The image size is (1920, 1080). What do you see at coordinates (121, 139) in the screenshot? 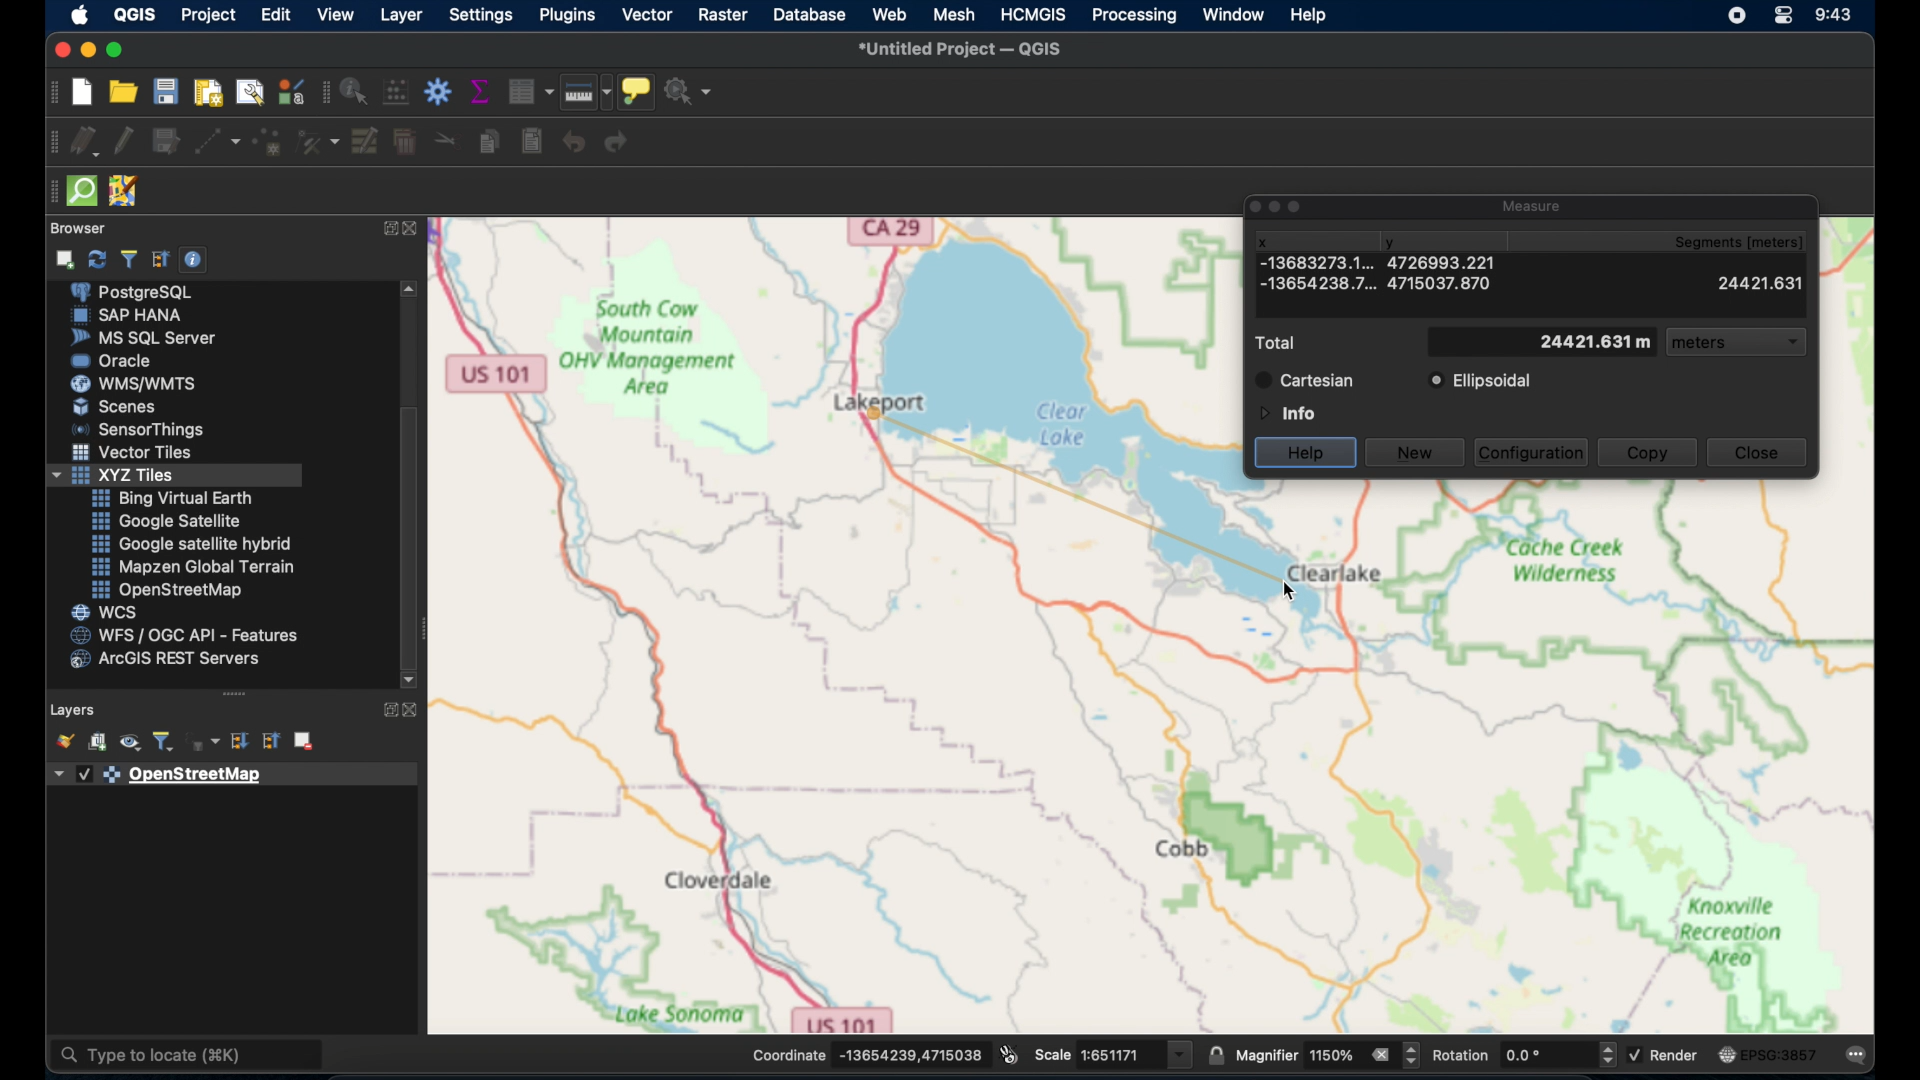
I see `toggle editing` at bounding box center [121, 139].